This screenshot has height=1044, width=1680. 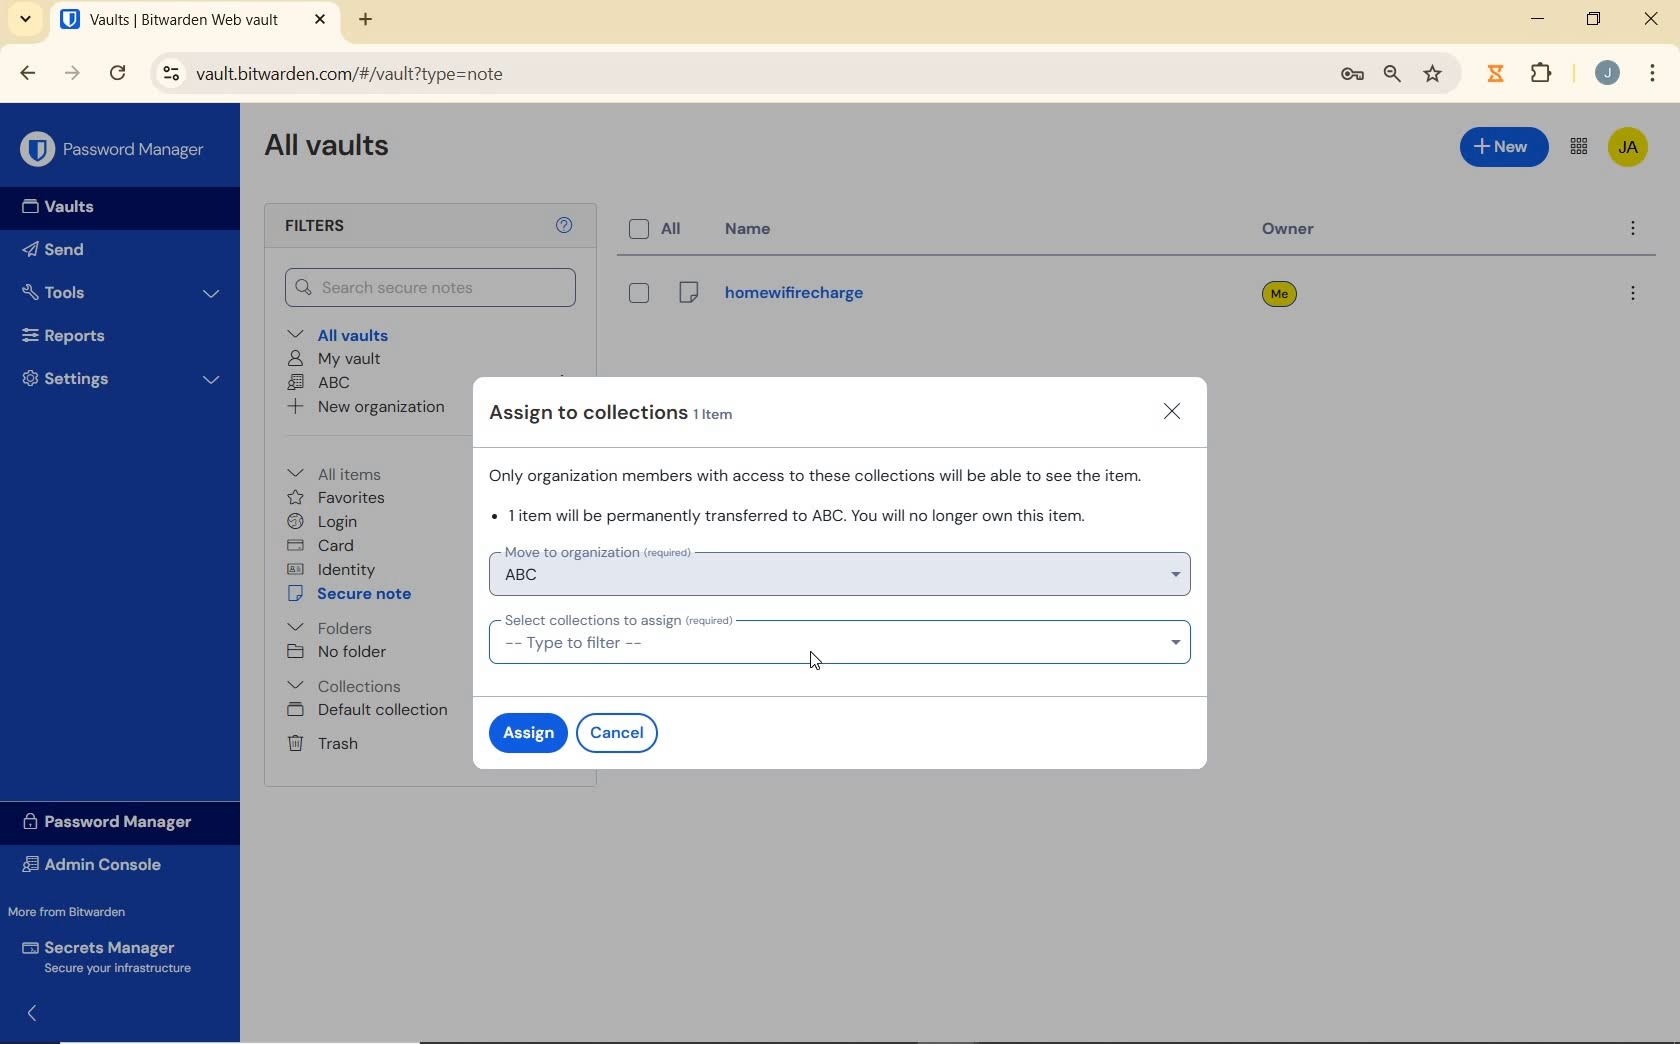 I want to click on secure note, so click(x=354, y=594).